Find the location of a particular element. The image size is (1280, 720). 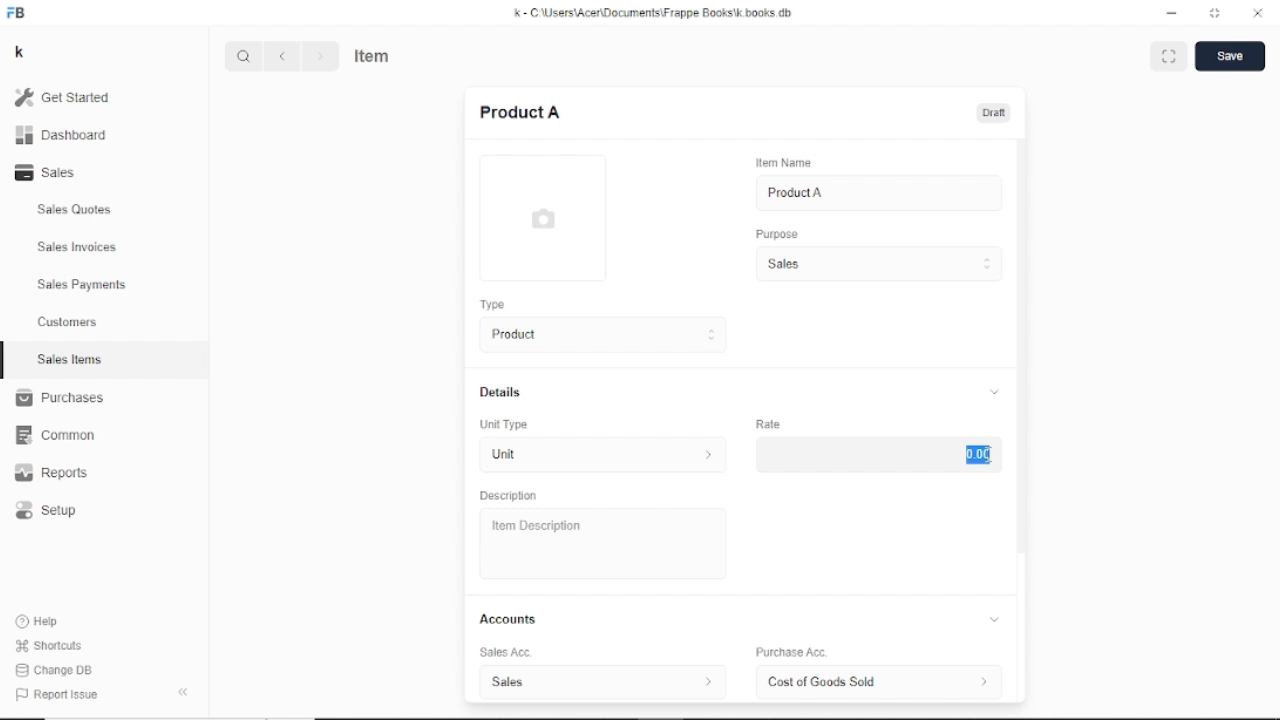

Dashboard is located at coordinates (62, 136).